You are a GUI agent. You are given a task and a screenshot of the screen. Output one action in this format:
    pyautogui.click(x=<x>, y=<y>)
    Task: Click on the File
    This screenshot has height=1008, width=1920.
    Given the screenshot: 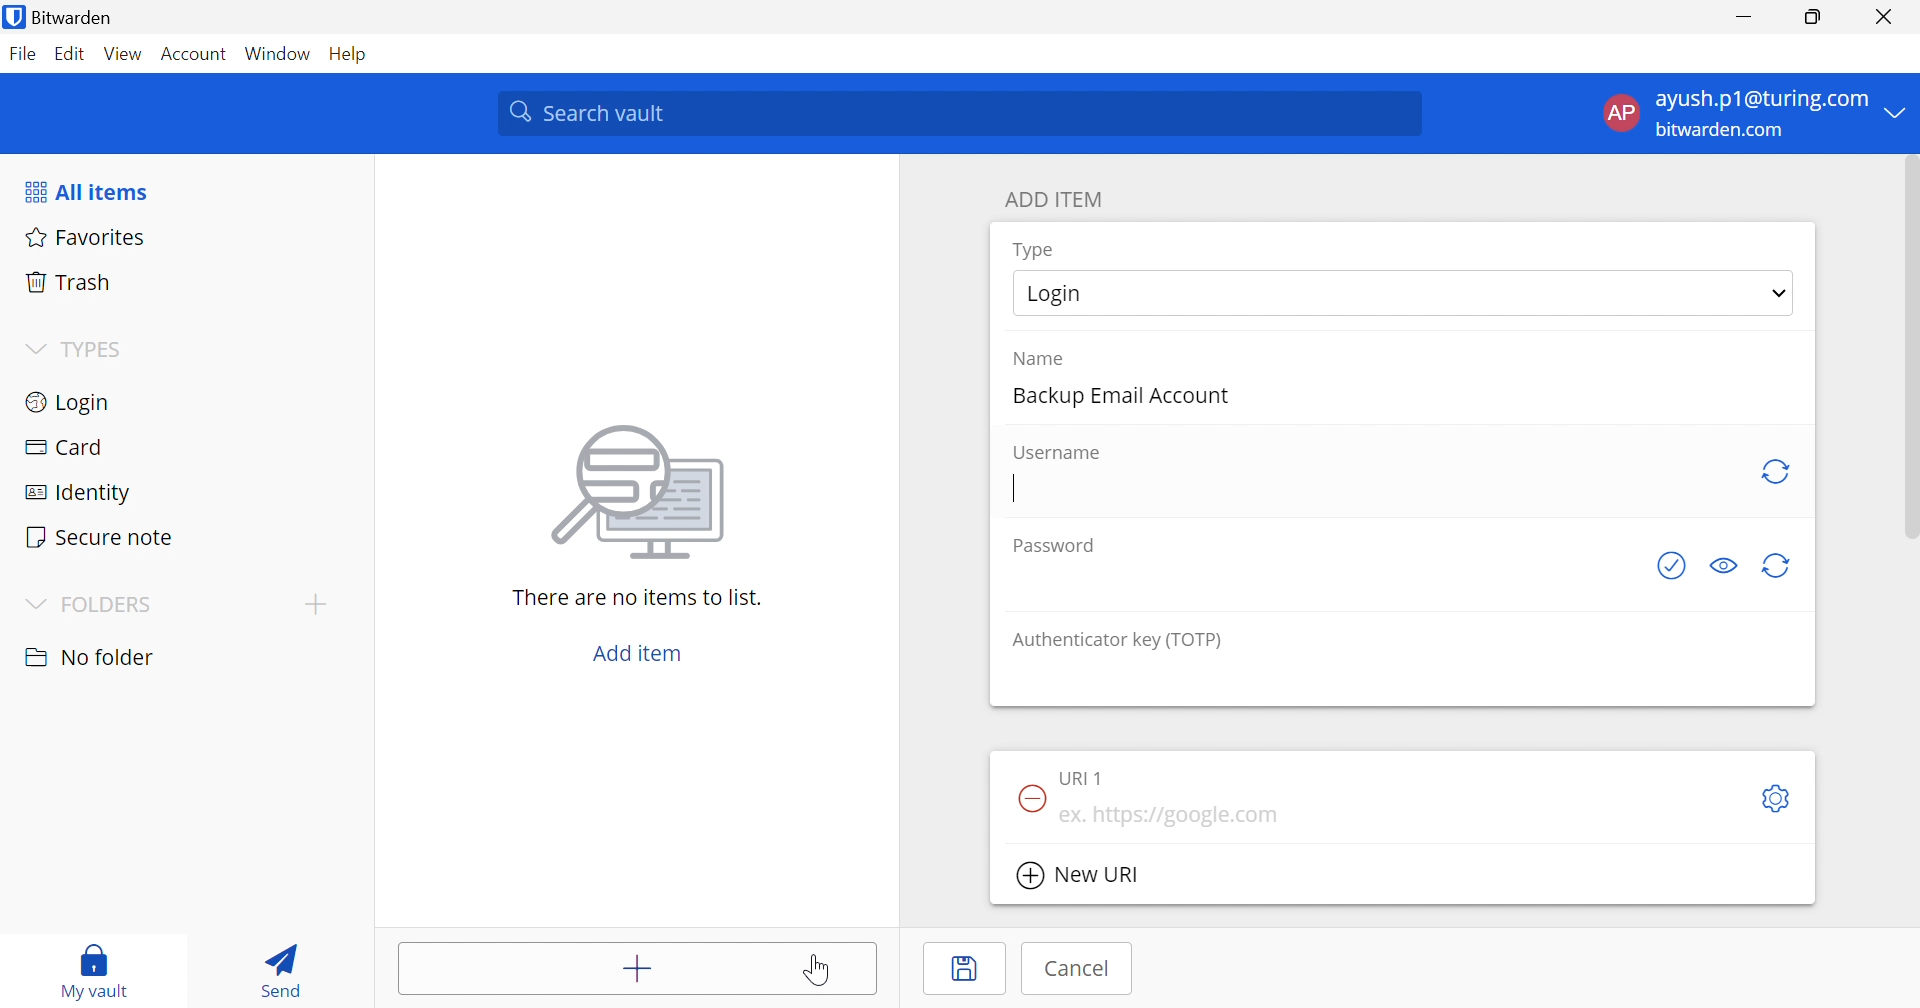 What is the action you would take?
    pyautogui.click(x=22, y=53)
    